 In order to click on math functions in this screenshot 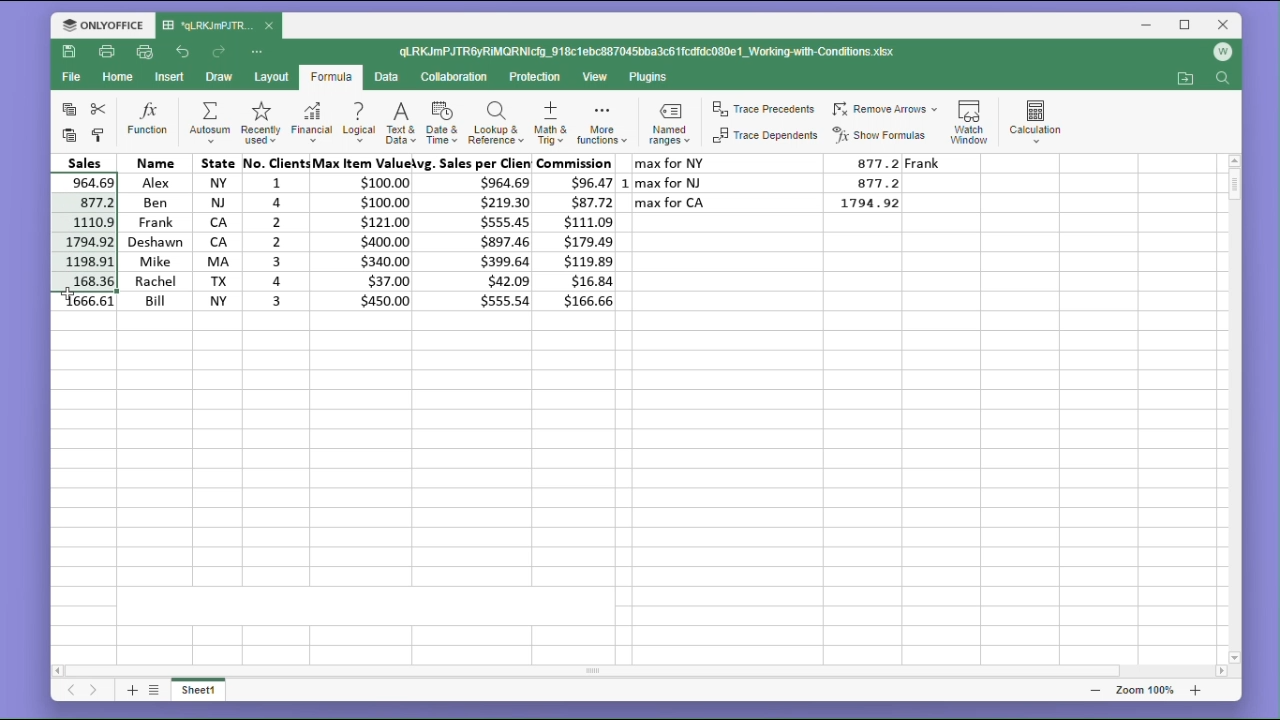, I will do `click(601, 125)`.